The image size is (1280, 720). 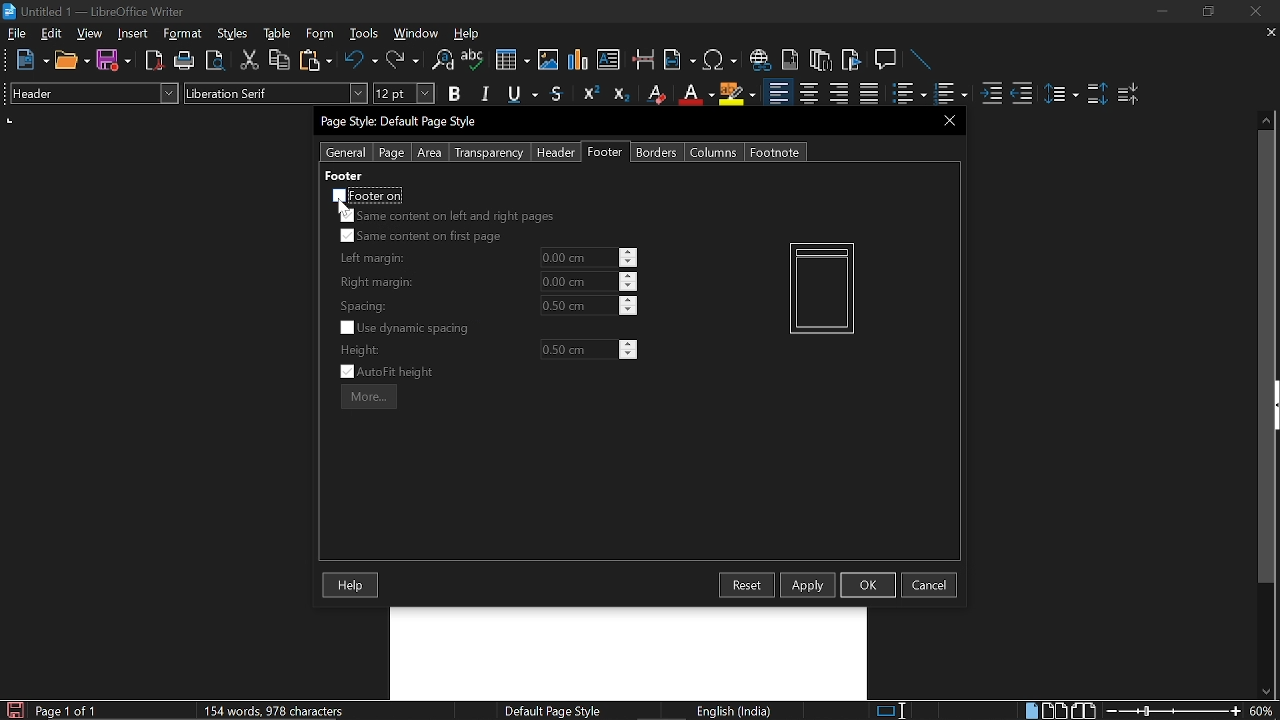 I want to click on increase spacing, so click(x=629, y=299).